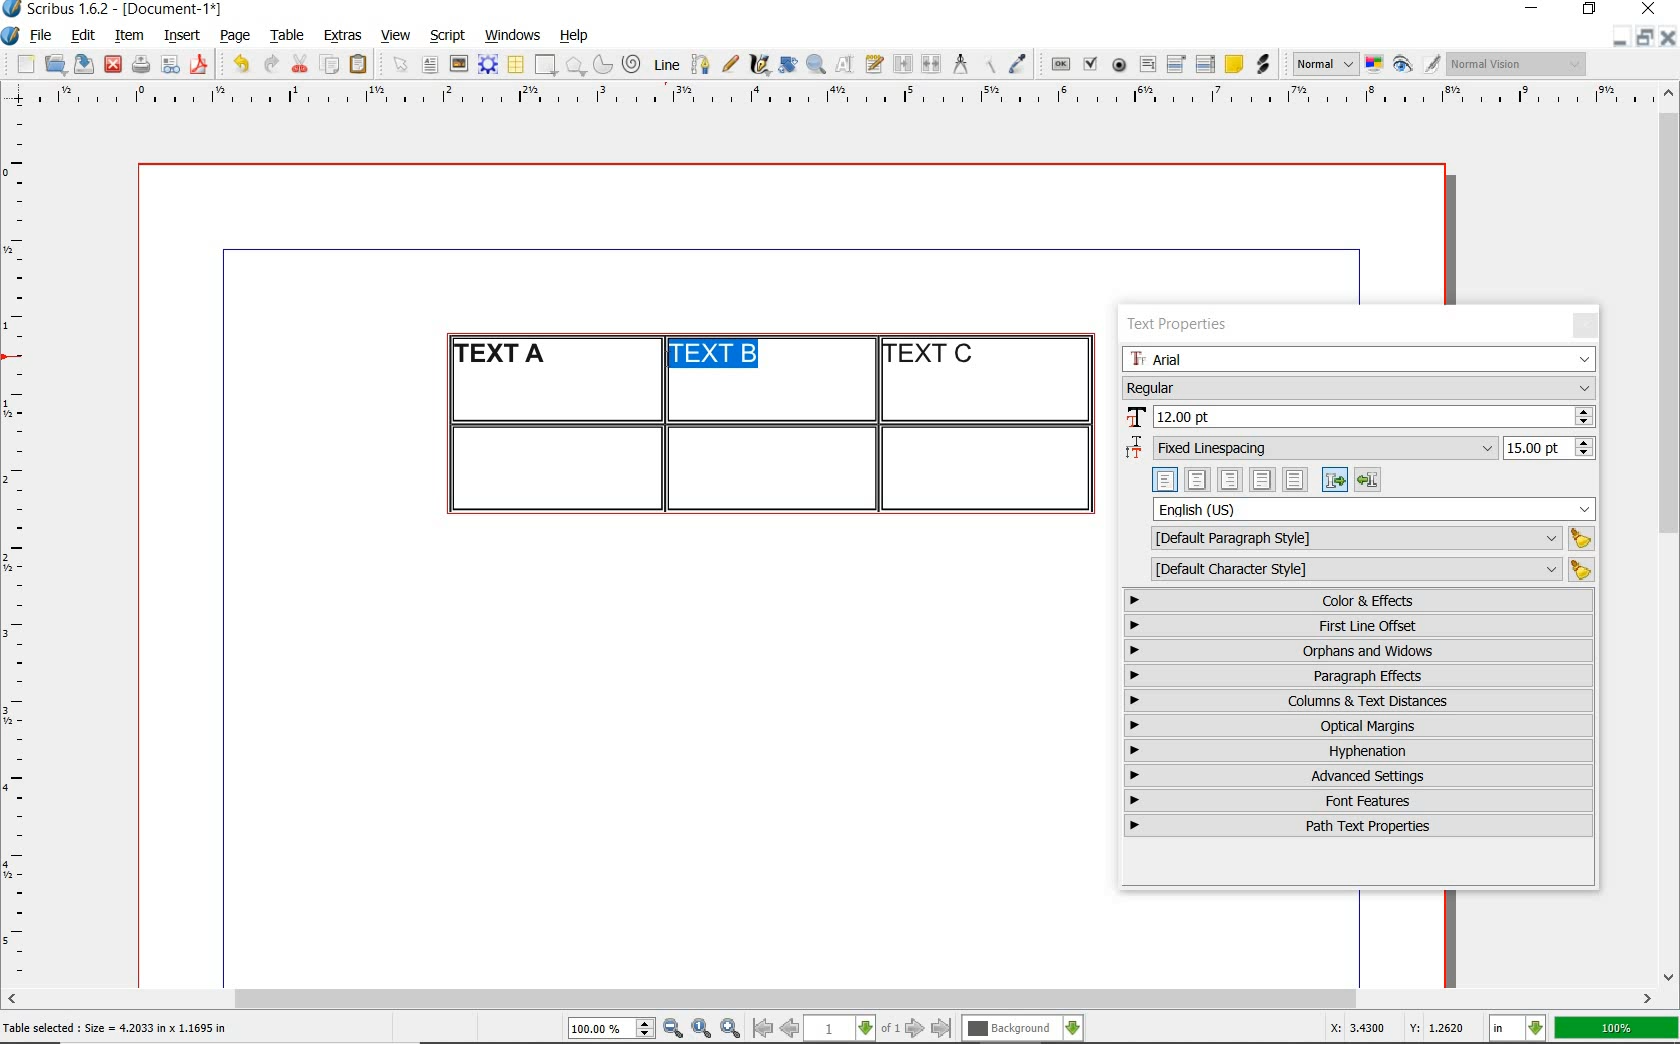  I want to click on hyphenation, so click(1359, 751).